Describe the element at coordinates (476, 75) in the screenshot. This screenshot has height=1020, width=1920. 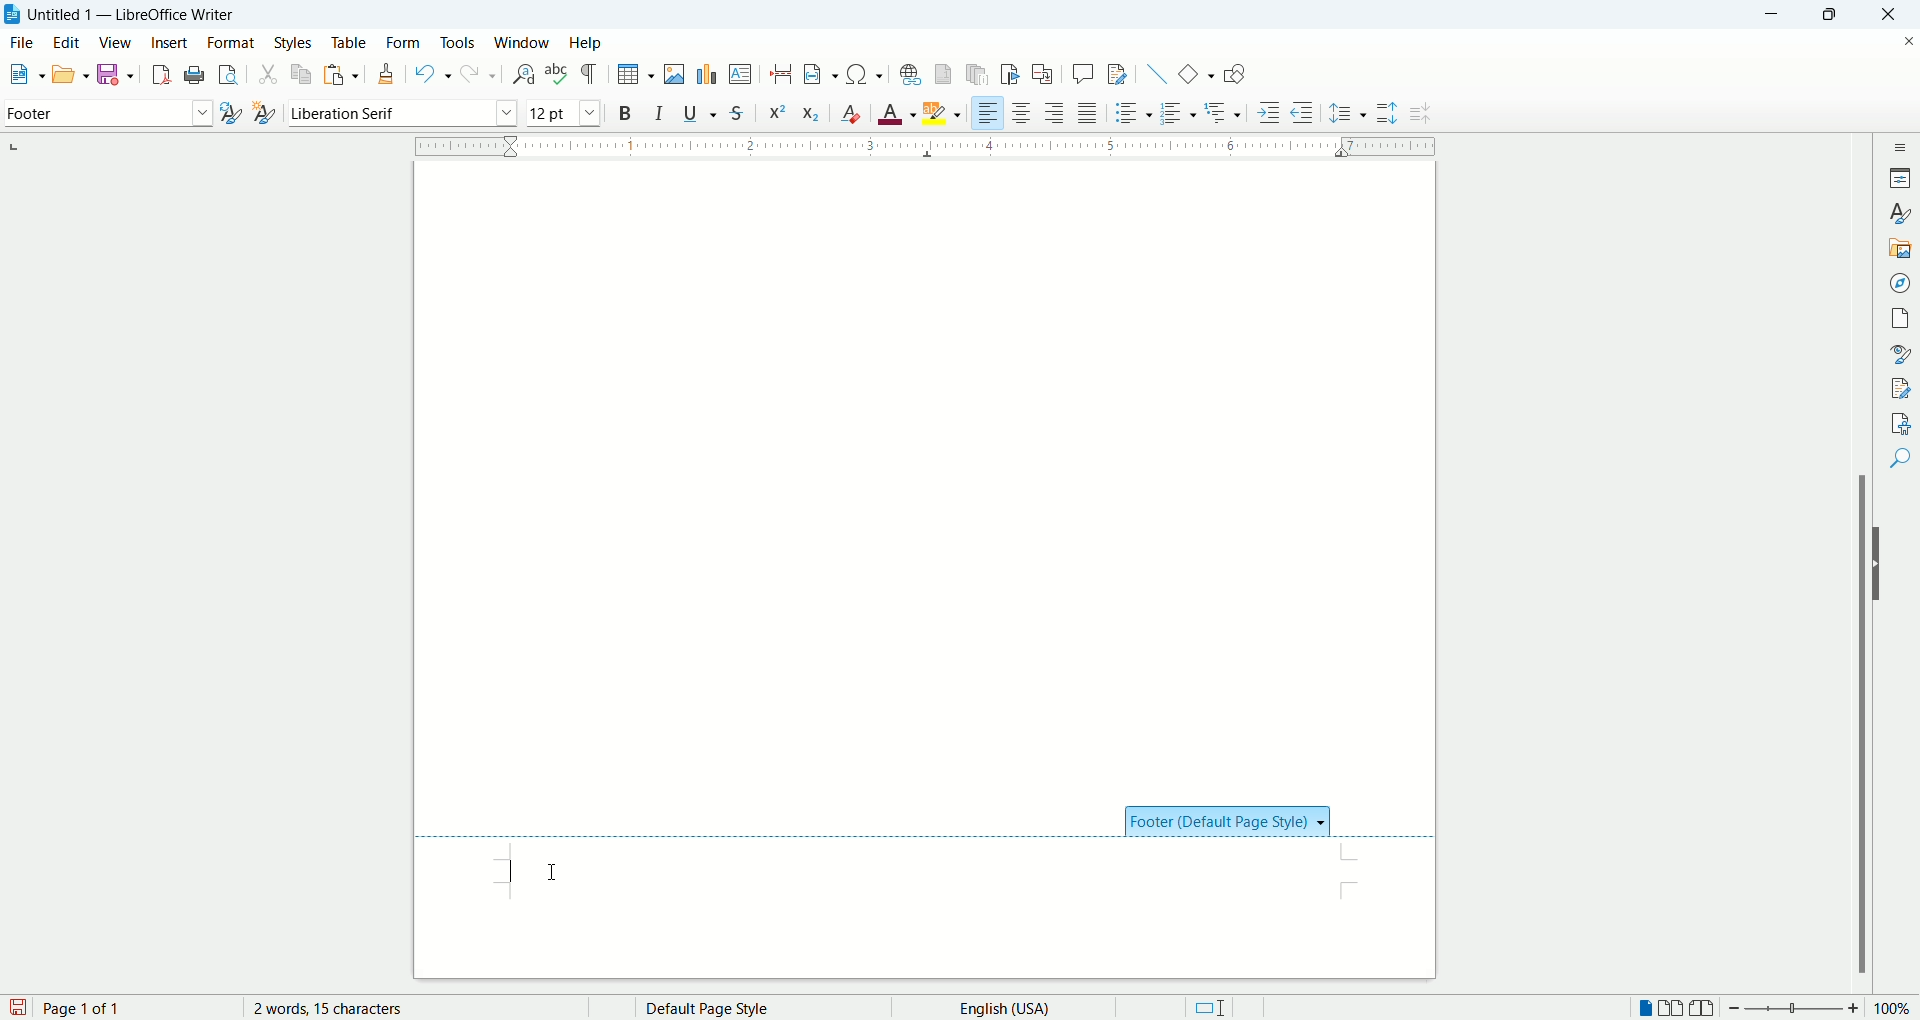
I see `redo` at that location.